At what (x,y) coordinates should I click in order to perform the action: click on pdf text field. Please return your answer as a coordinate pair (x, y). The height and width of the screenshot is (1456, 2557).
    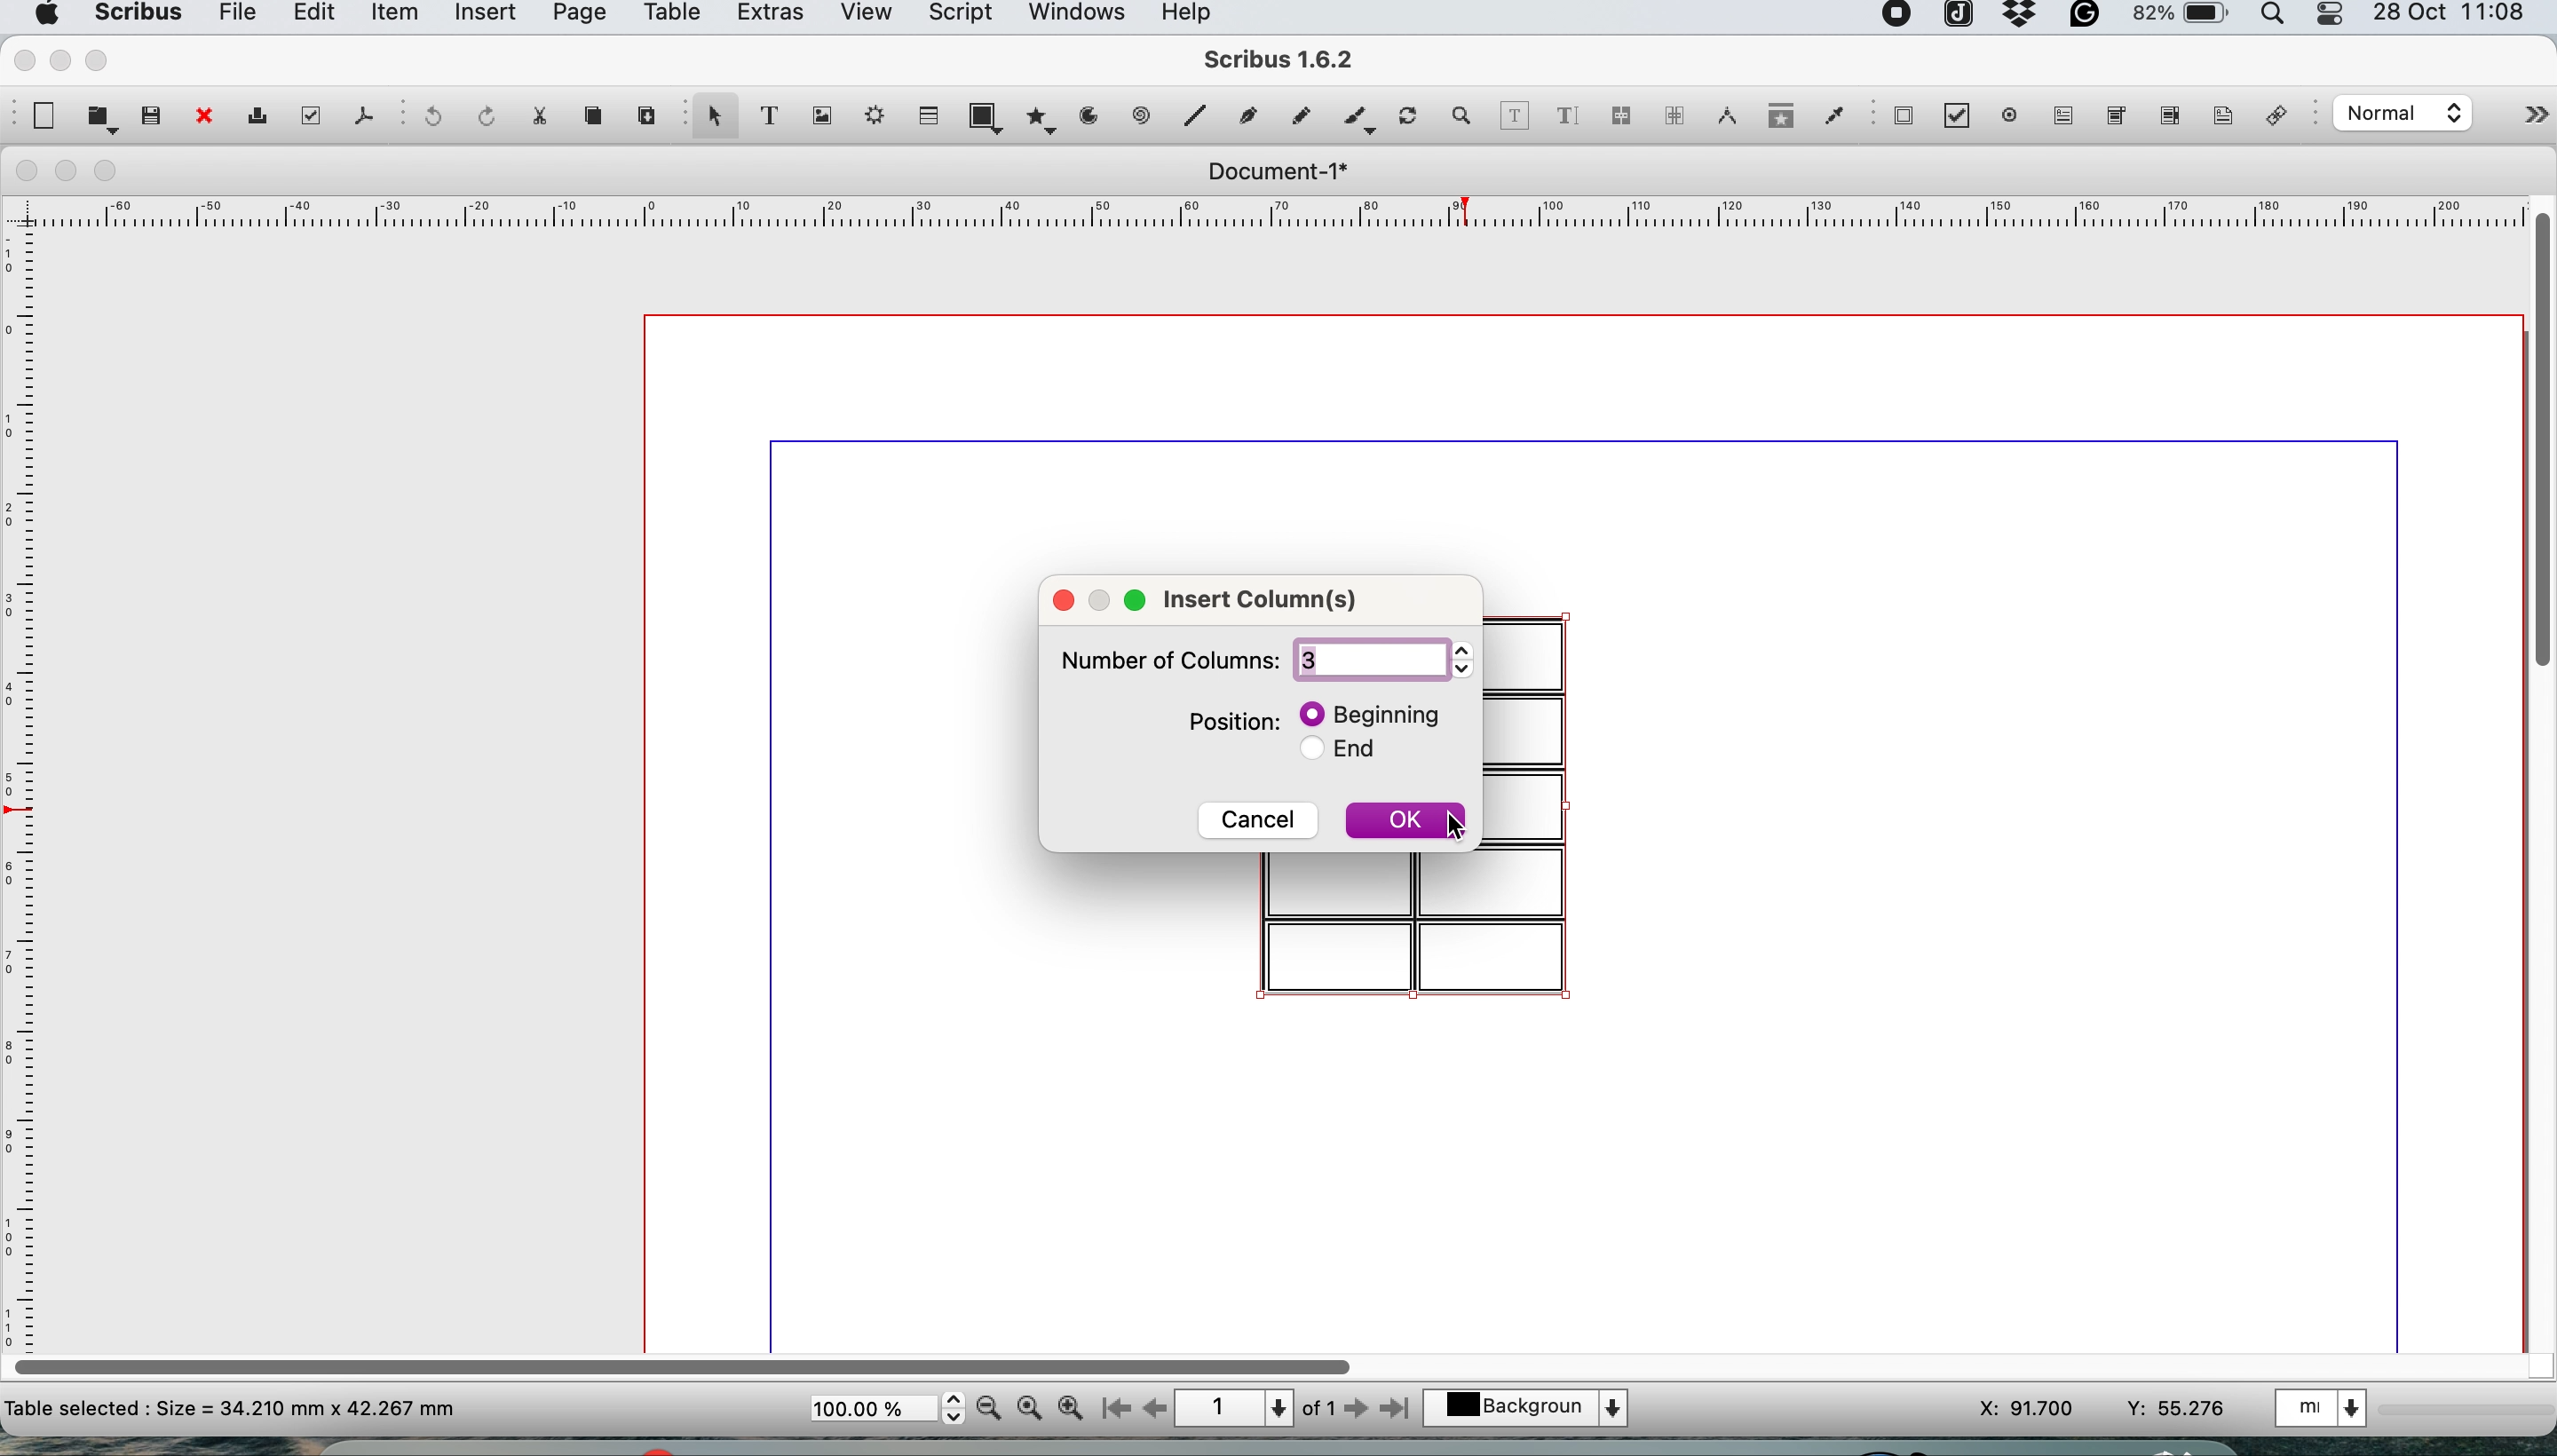
    Looking at the image, I should click on (2059, 116).